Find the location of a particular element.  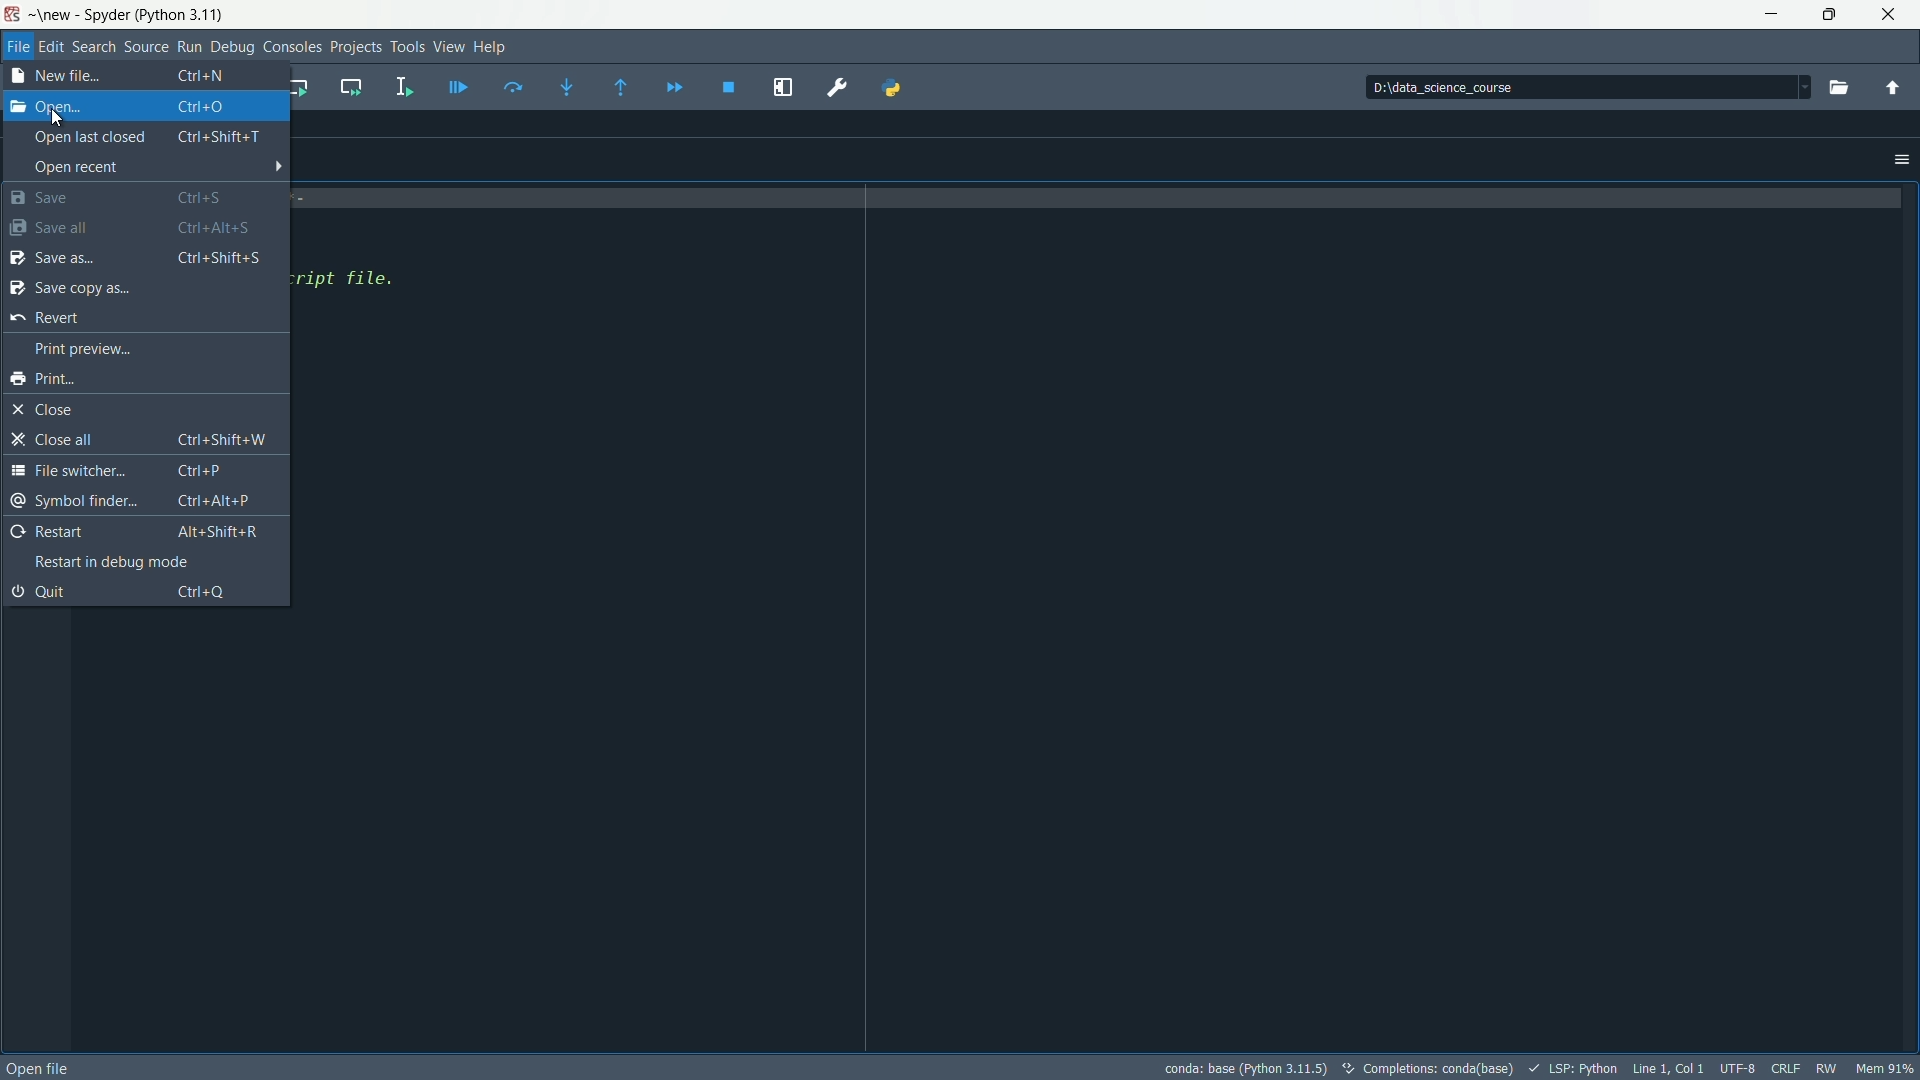

restart in debugging mode is located at coordinates (117, 562).